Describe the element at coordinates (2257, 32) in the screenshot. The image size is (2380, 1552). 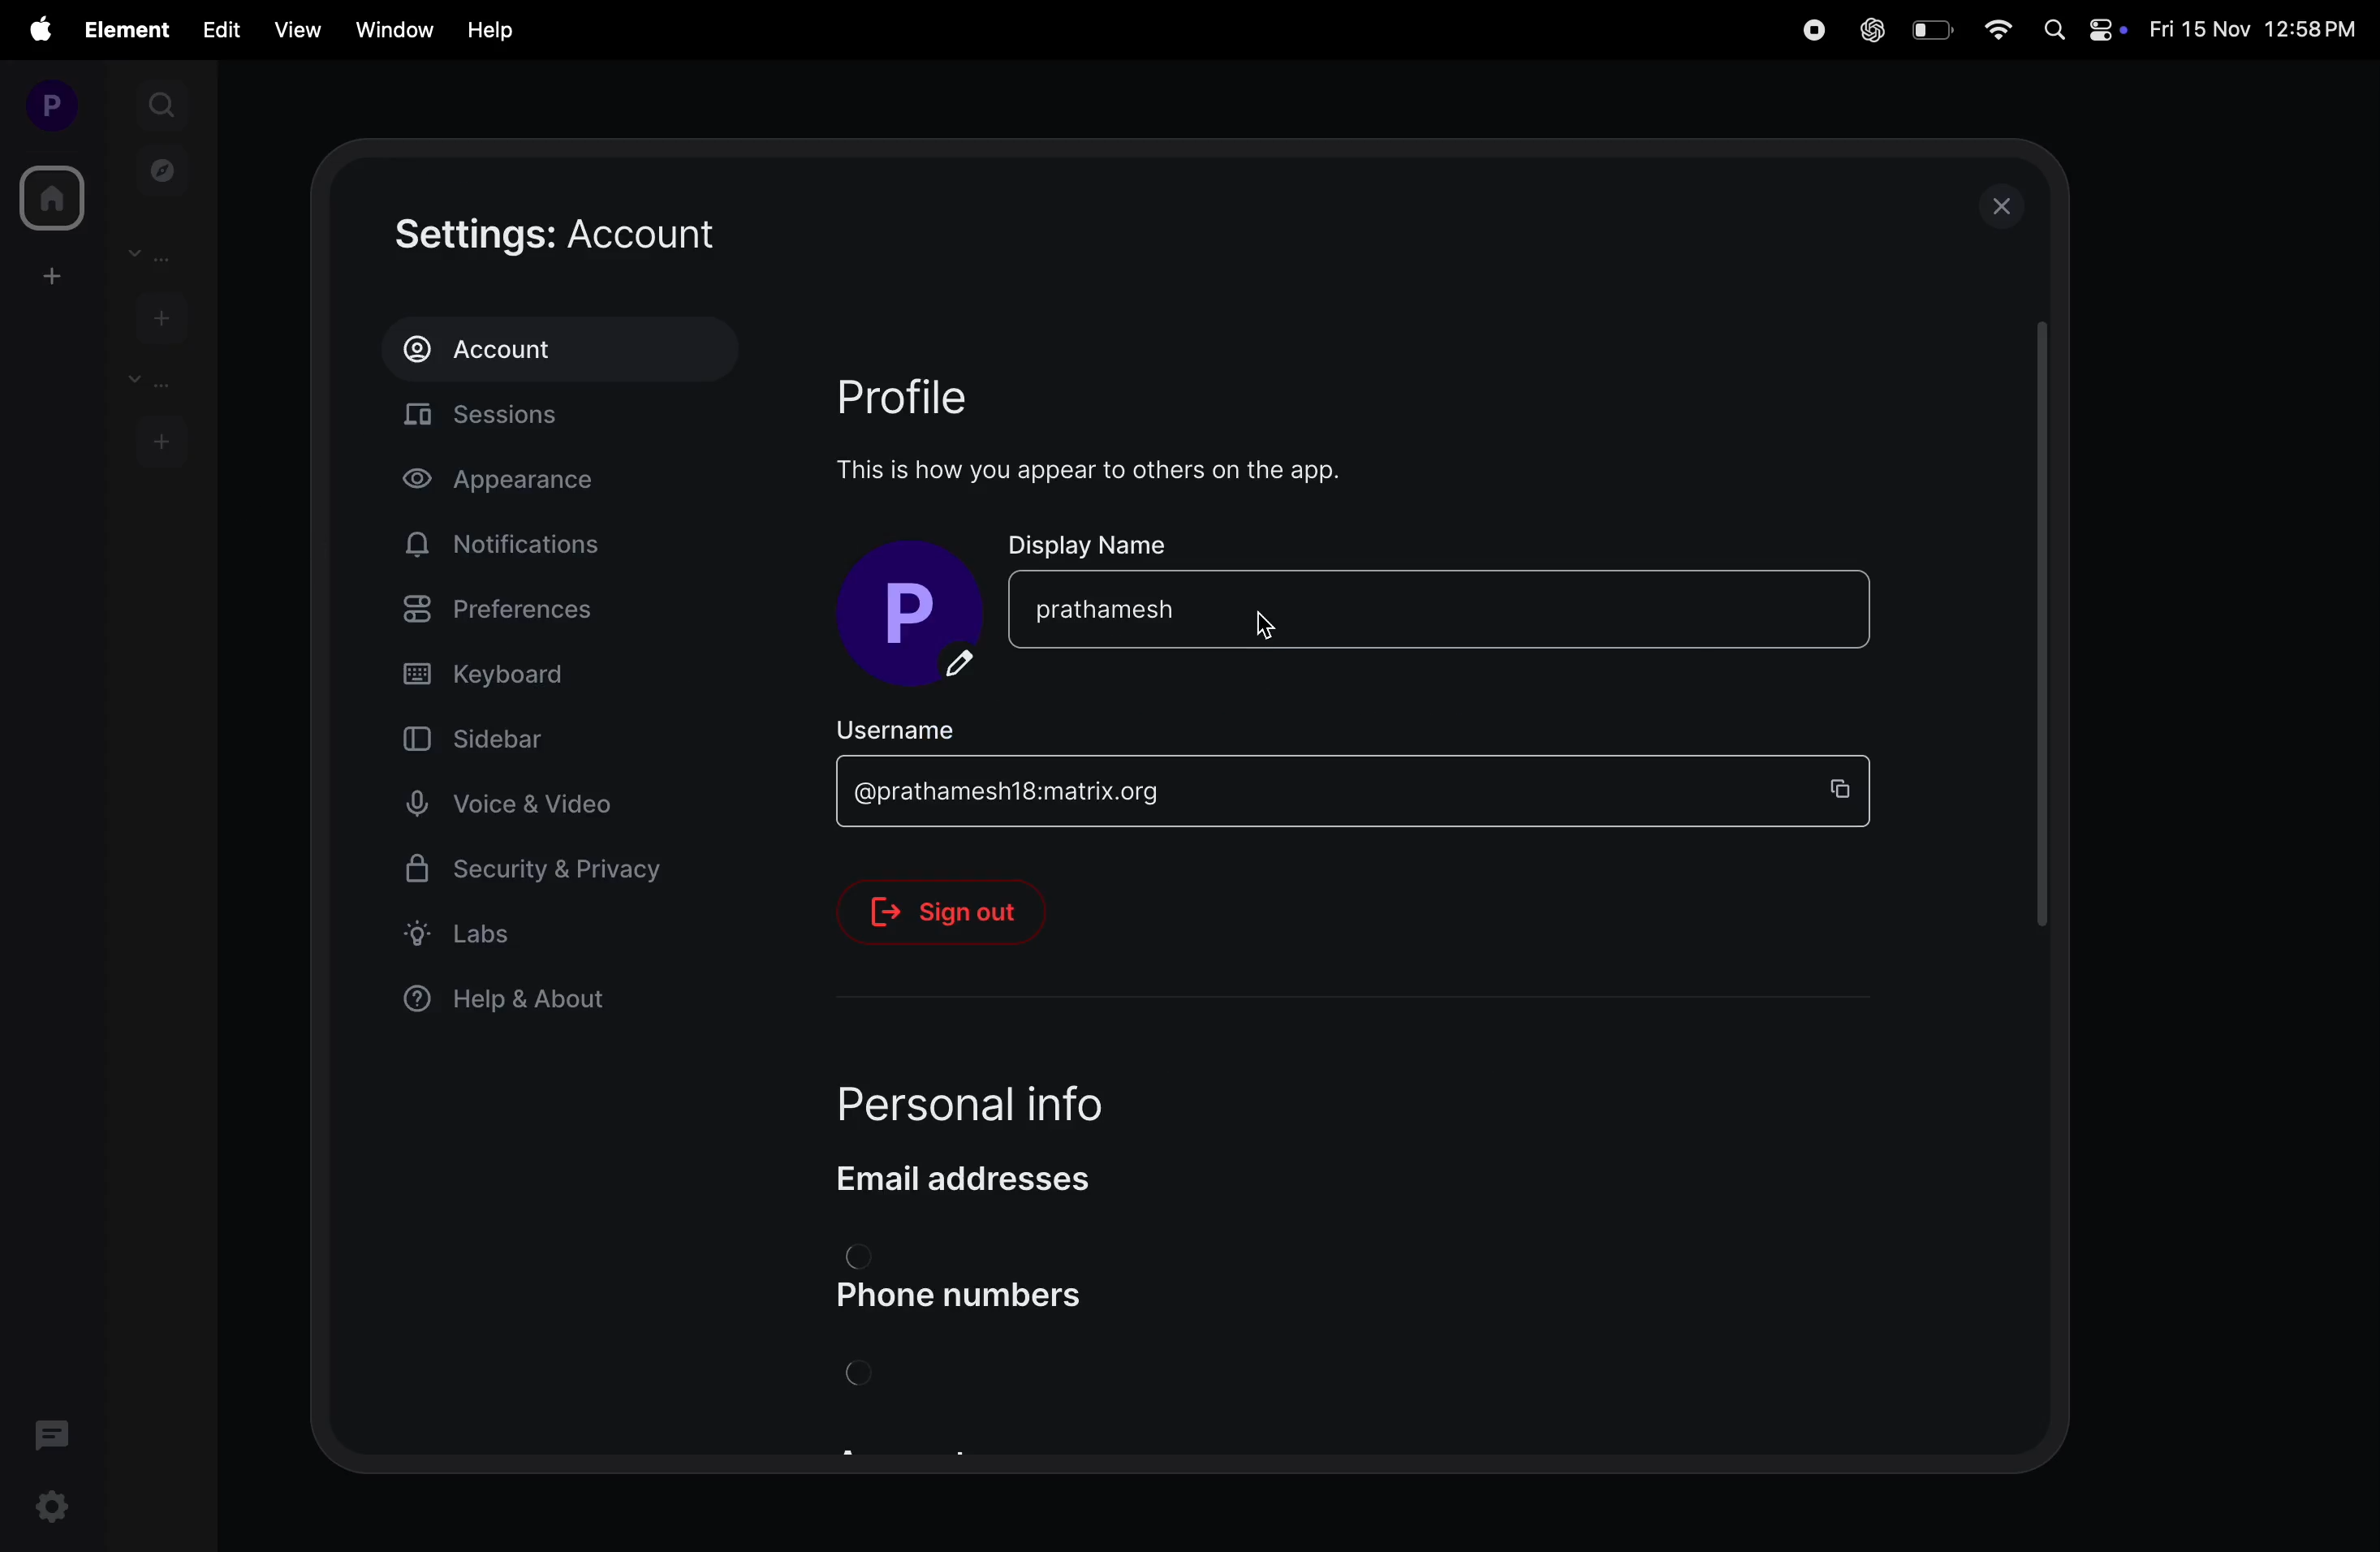
I see `date and time` at that location.